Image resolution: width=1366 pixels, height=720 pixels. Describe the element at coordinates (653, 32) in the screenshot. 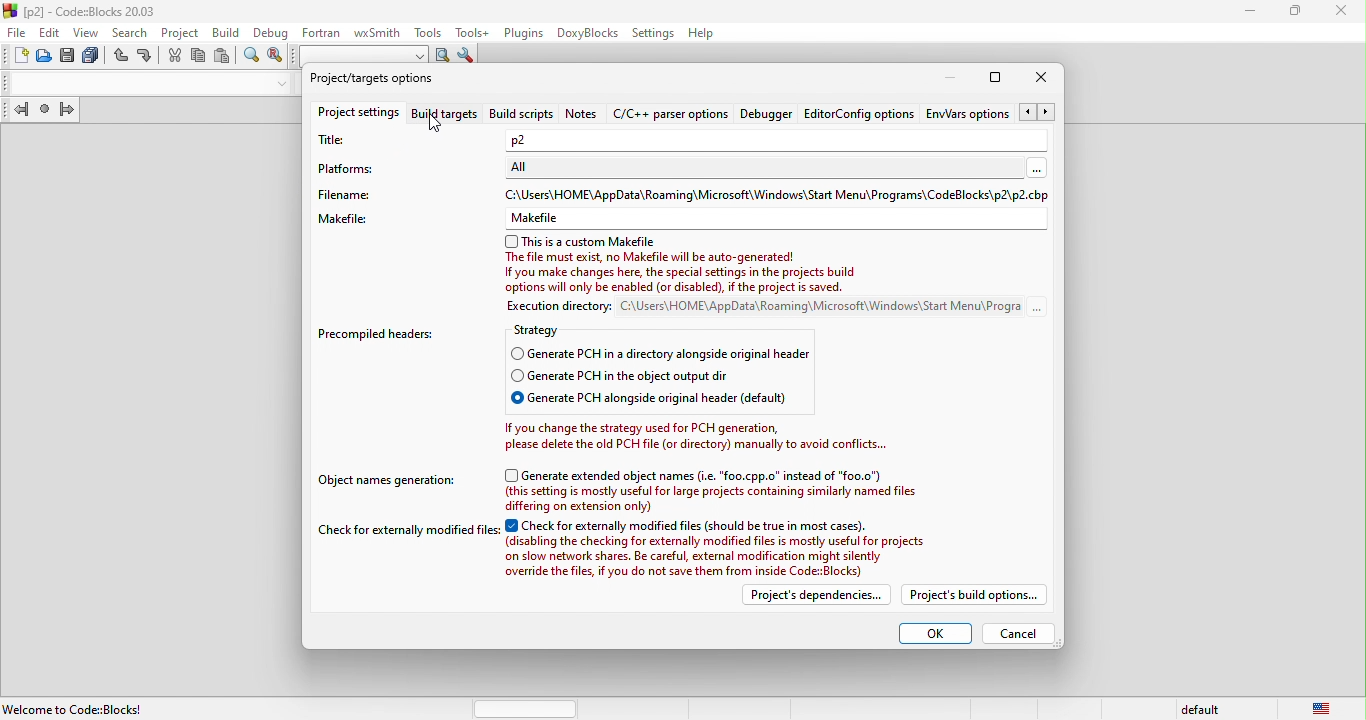

I see `settings` at that location.